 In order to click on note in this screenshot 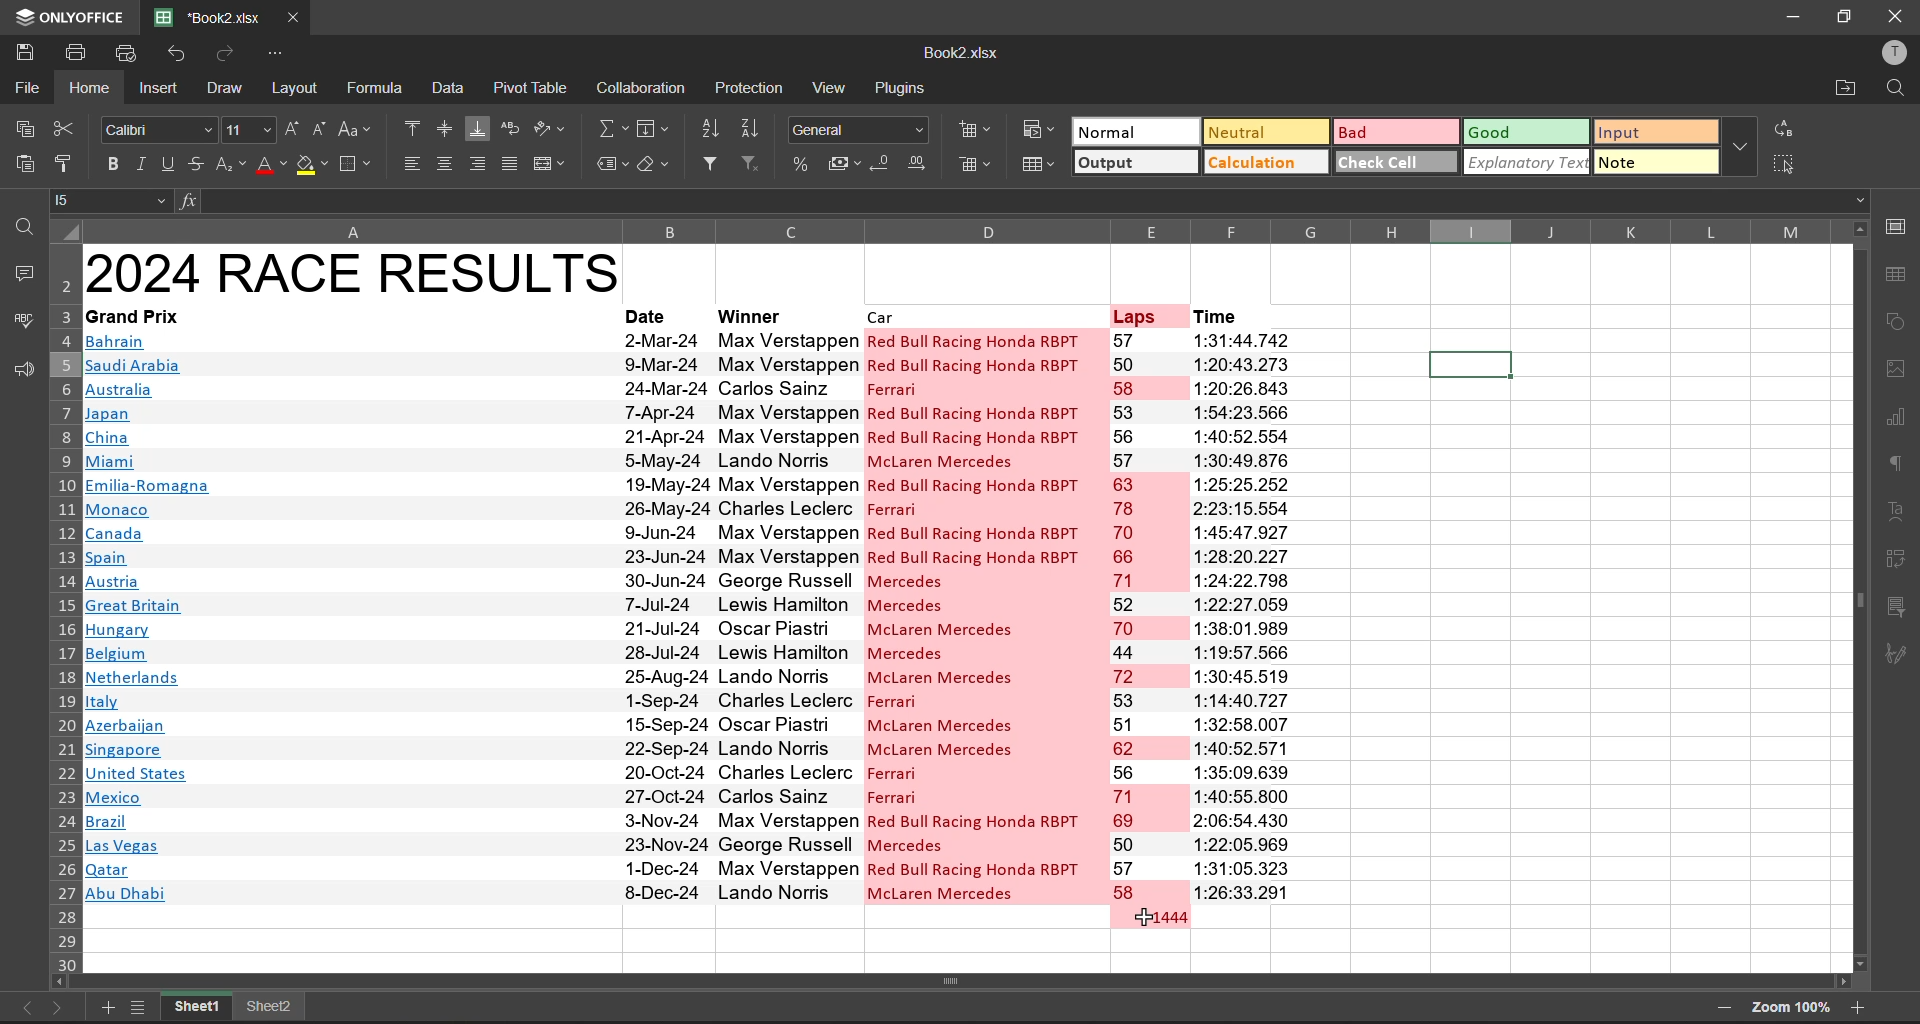, I will do `click(1649, 163)`.